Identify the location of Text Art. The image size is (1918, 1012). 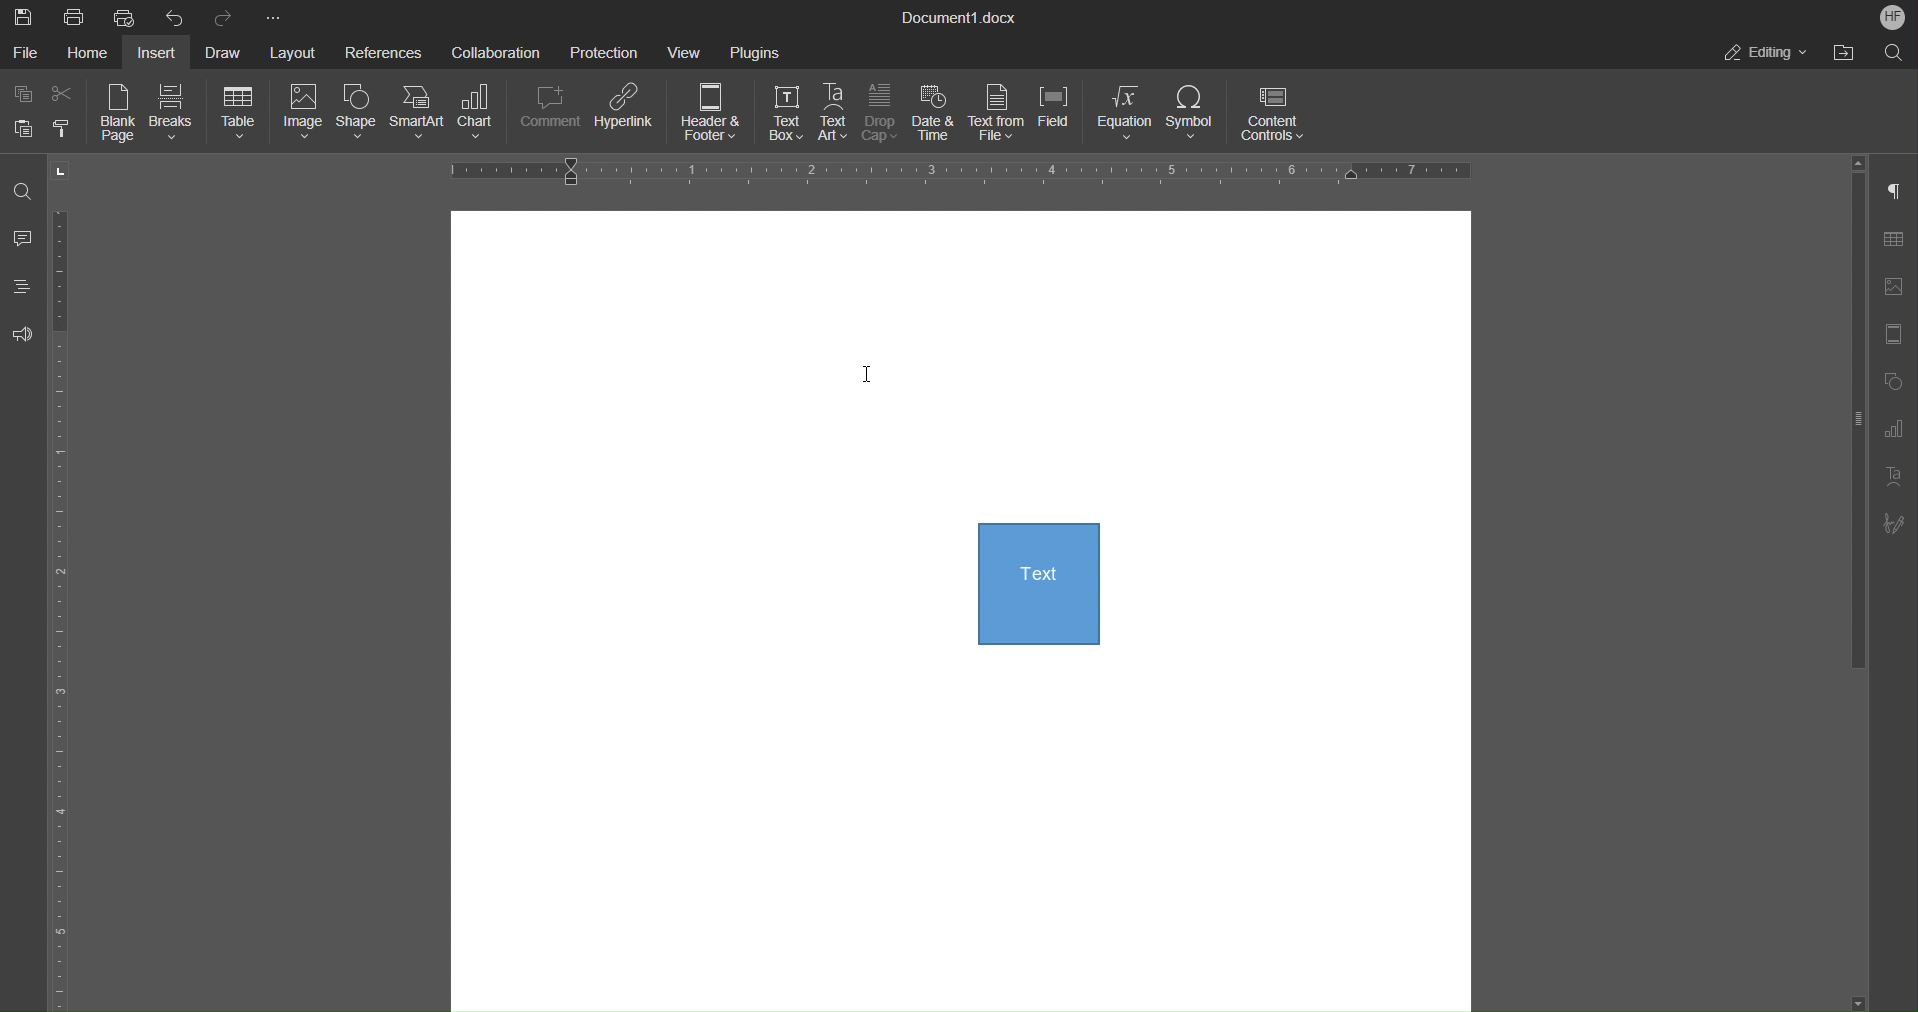
(835, 114).